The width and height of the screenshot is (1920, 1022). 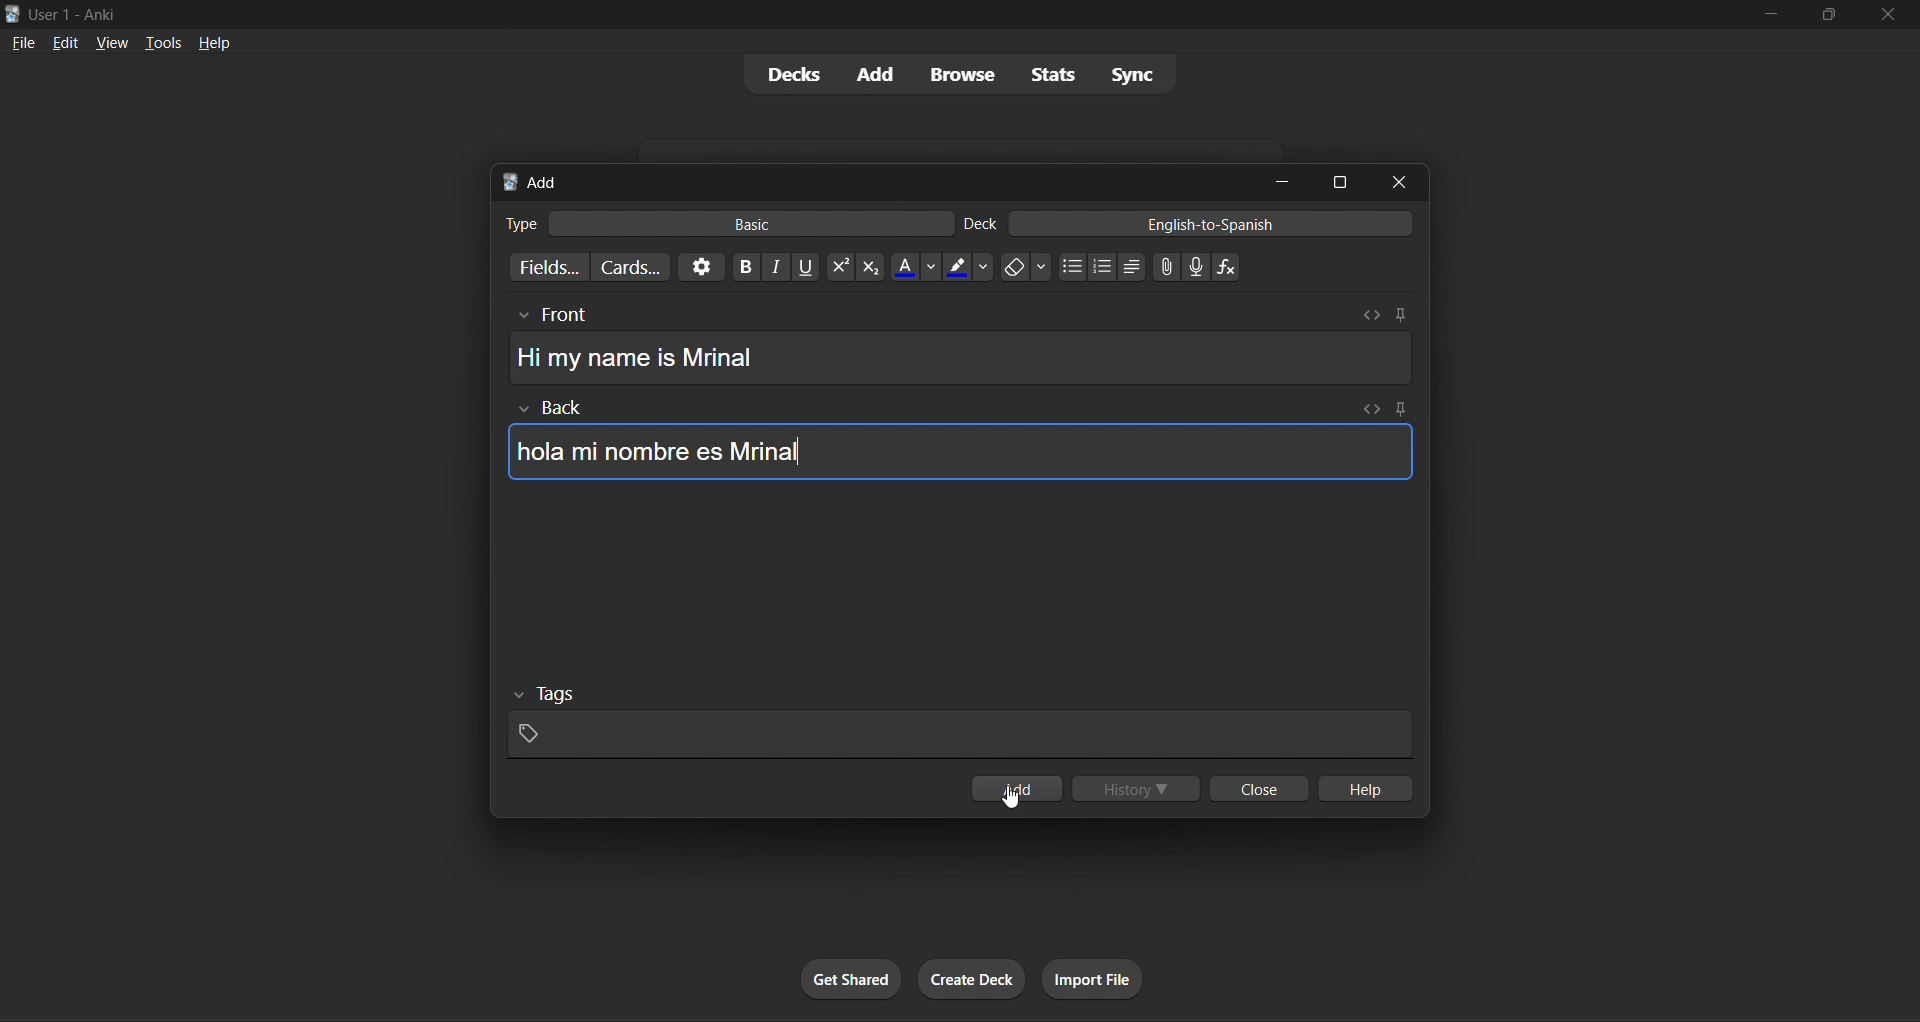 What do you see at coordinates (547, 266) in the screenshot?
I see `customize fields` at bounding box center [547, 266].